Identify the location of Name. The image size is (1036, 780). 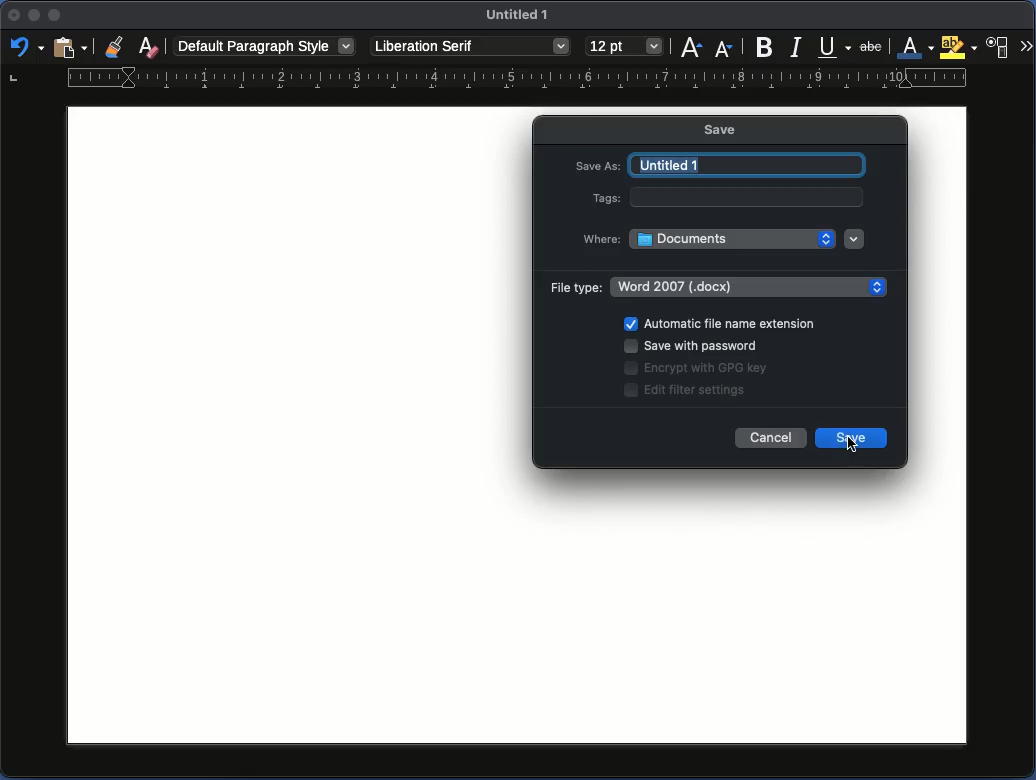
(521, 18).